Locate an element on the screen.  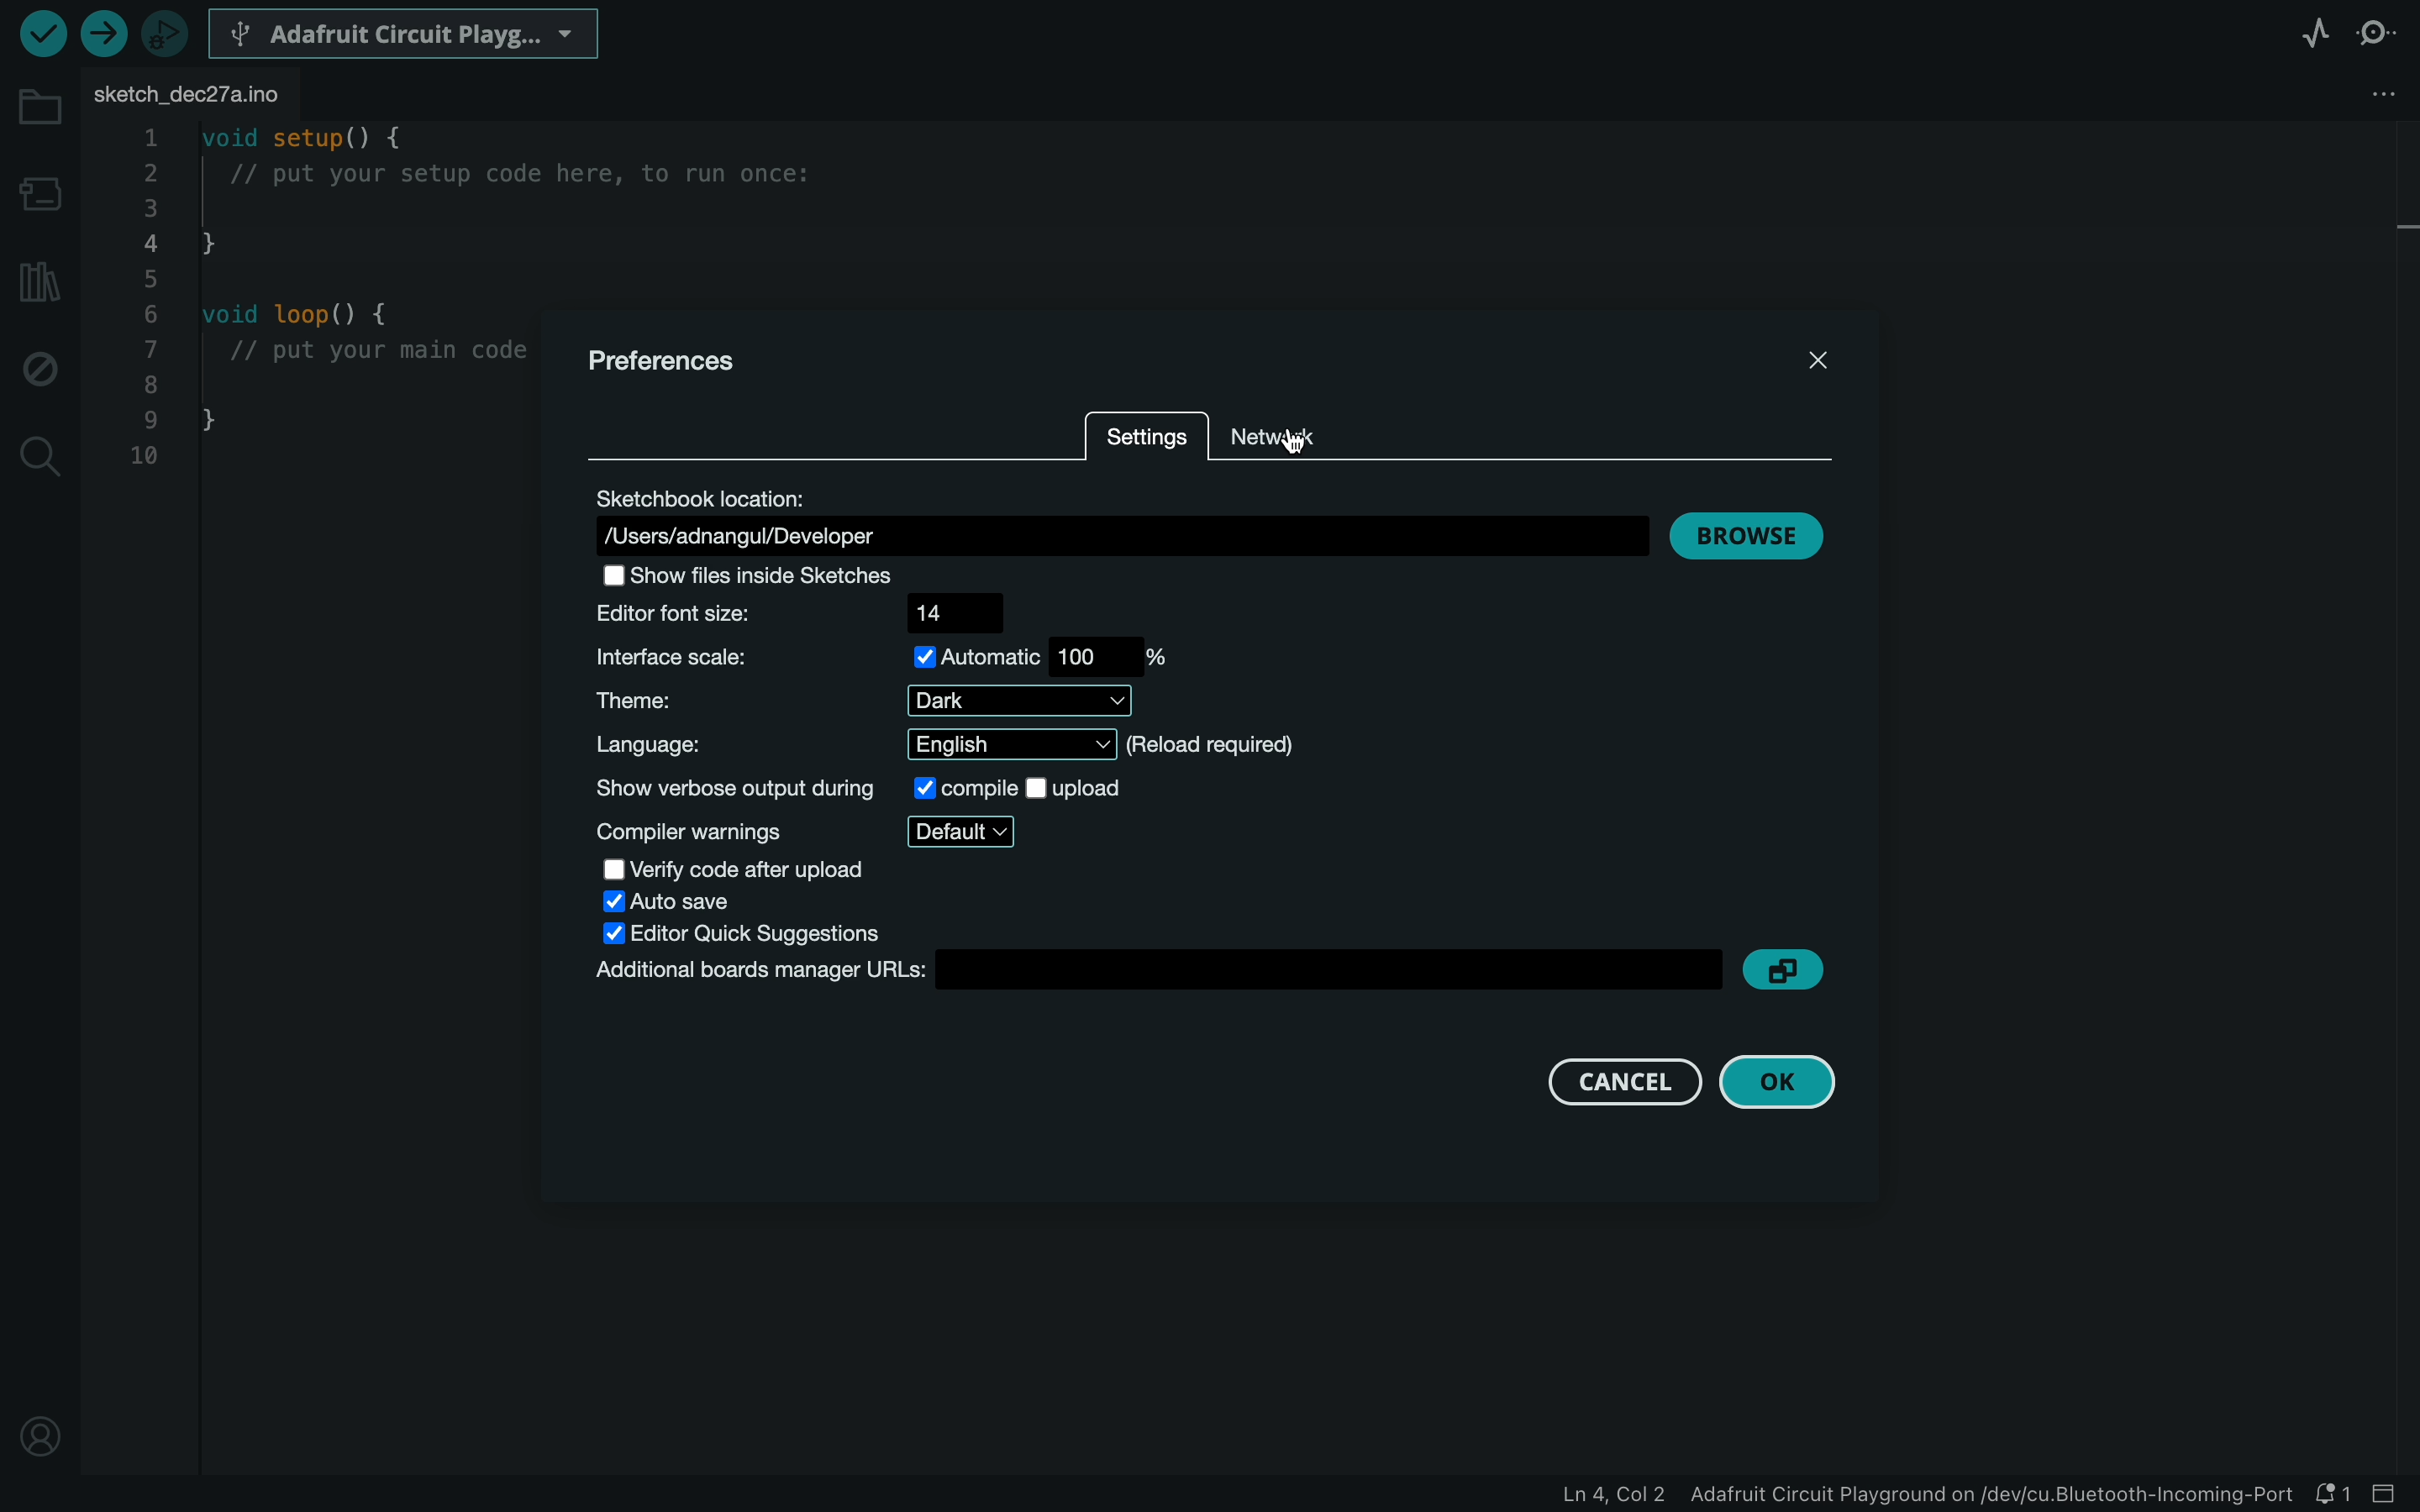
serial plotter is located at coordinates (2315, 31).